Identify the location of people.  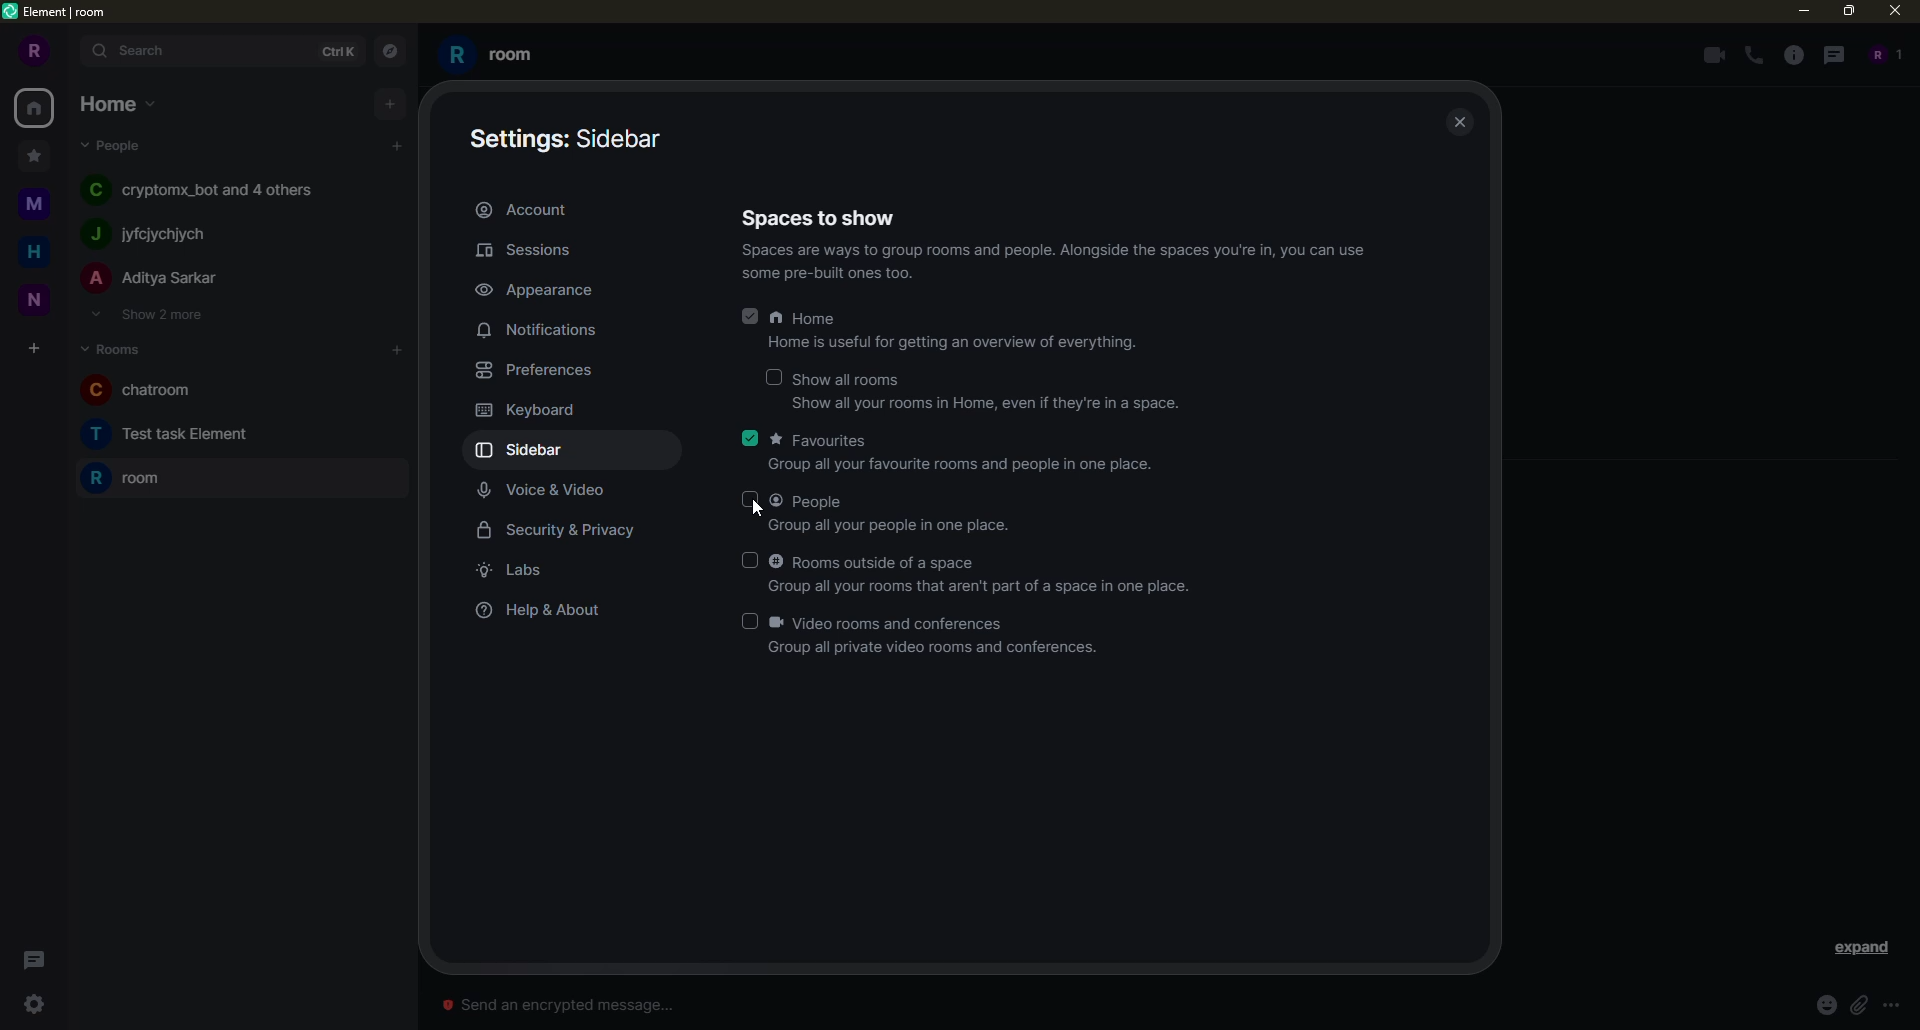
(811, 502).